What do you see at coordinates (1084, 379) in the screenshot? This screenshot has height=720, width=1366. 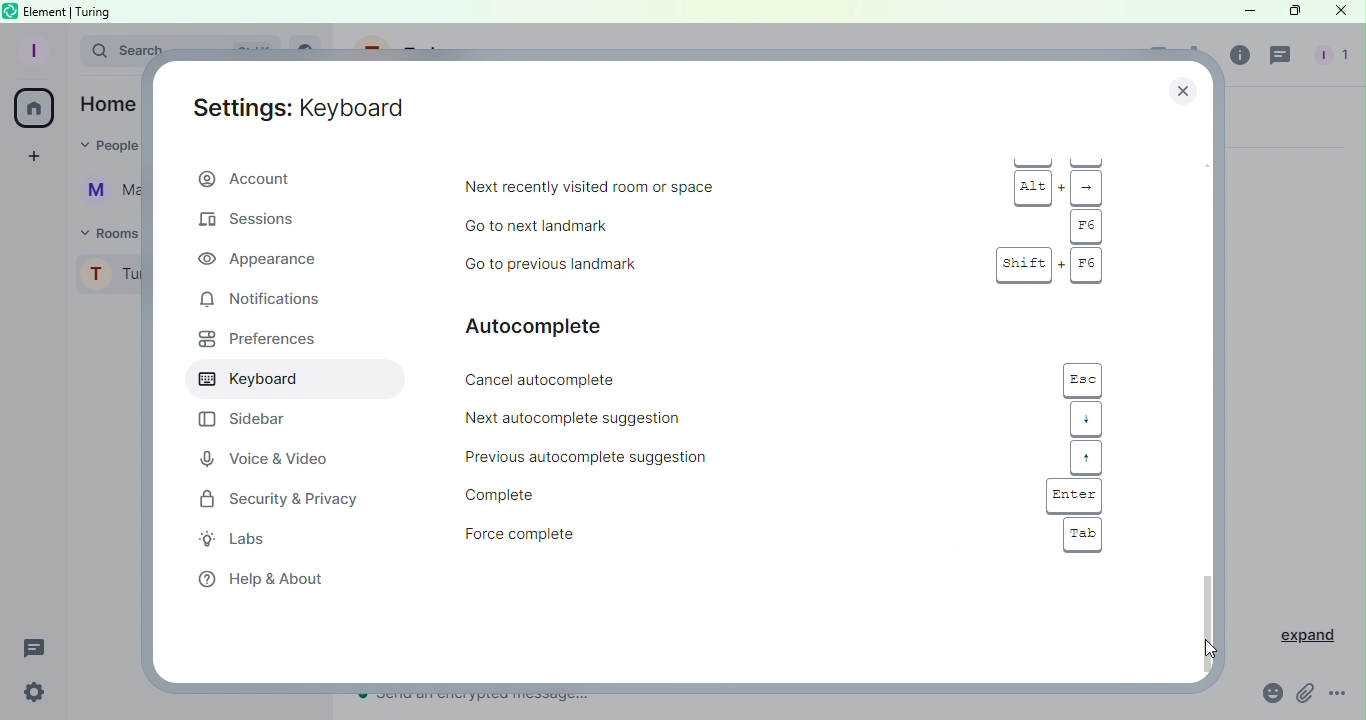 I see `esc` at bounding box center [1084, 379].